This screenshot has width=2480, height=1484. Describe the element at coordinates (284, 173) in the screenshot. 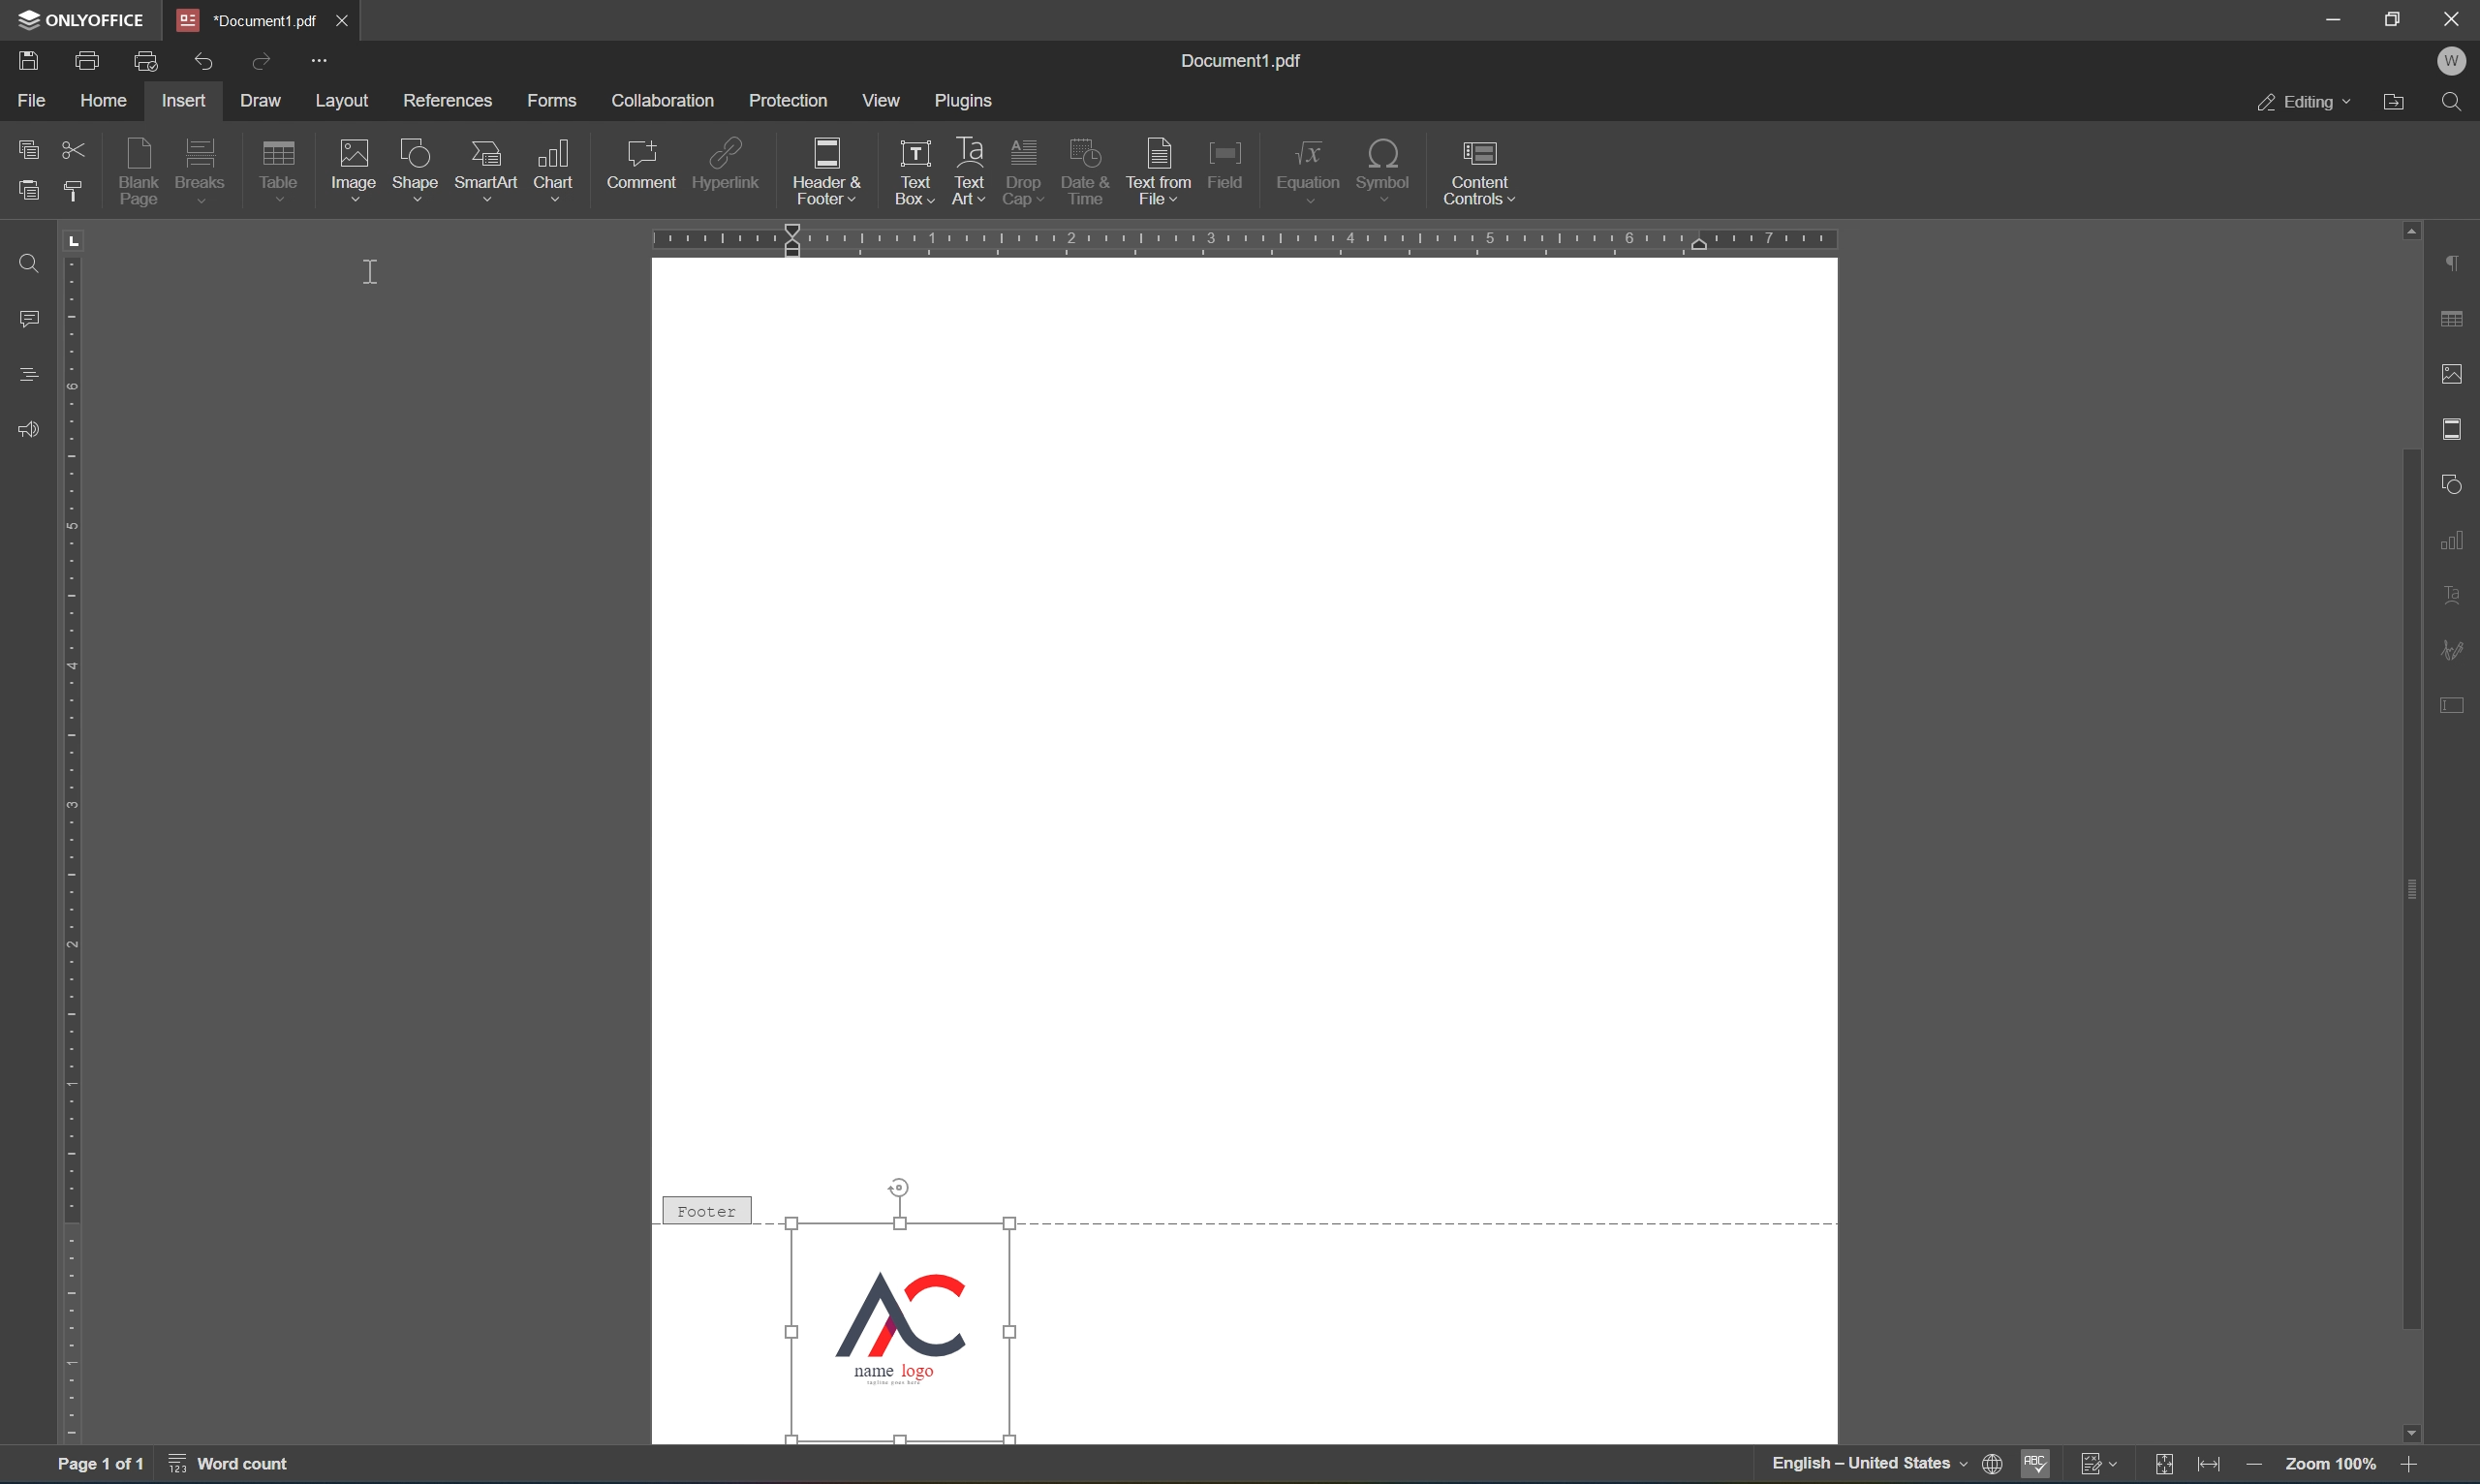

I see `table` at that location.